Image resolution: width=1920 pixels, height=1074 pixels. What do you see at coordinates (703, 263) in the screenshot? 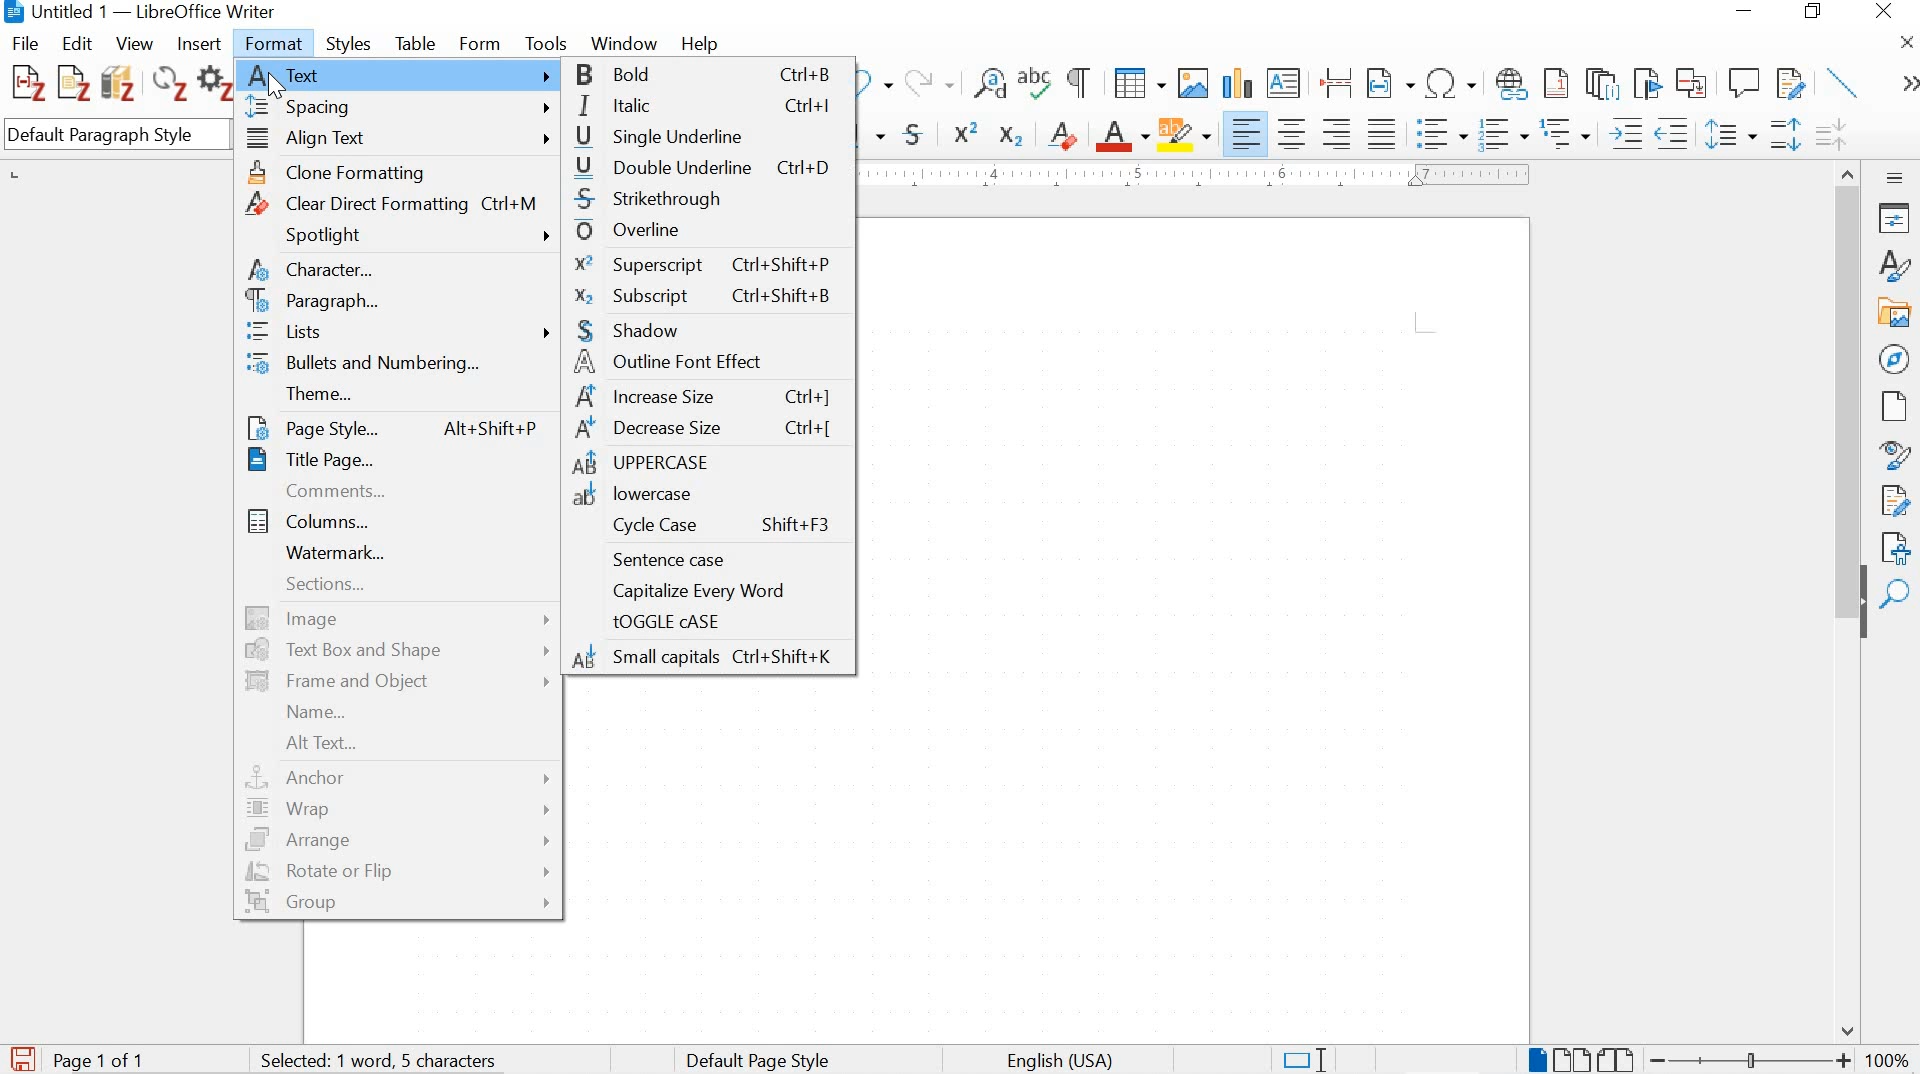
I see `superscript           Ctrl+Shift+P` at bounding box center [703, 263].